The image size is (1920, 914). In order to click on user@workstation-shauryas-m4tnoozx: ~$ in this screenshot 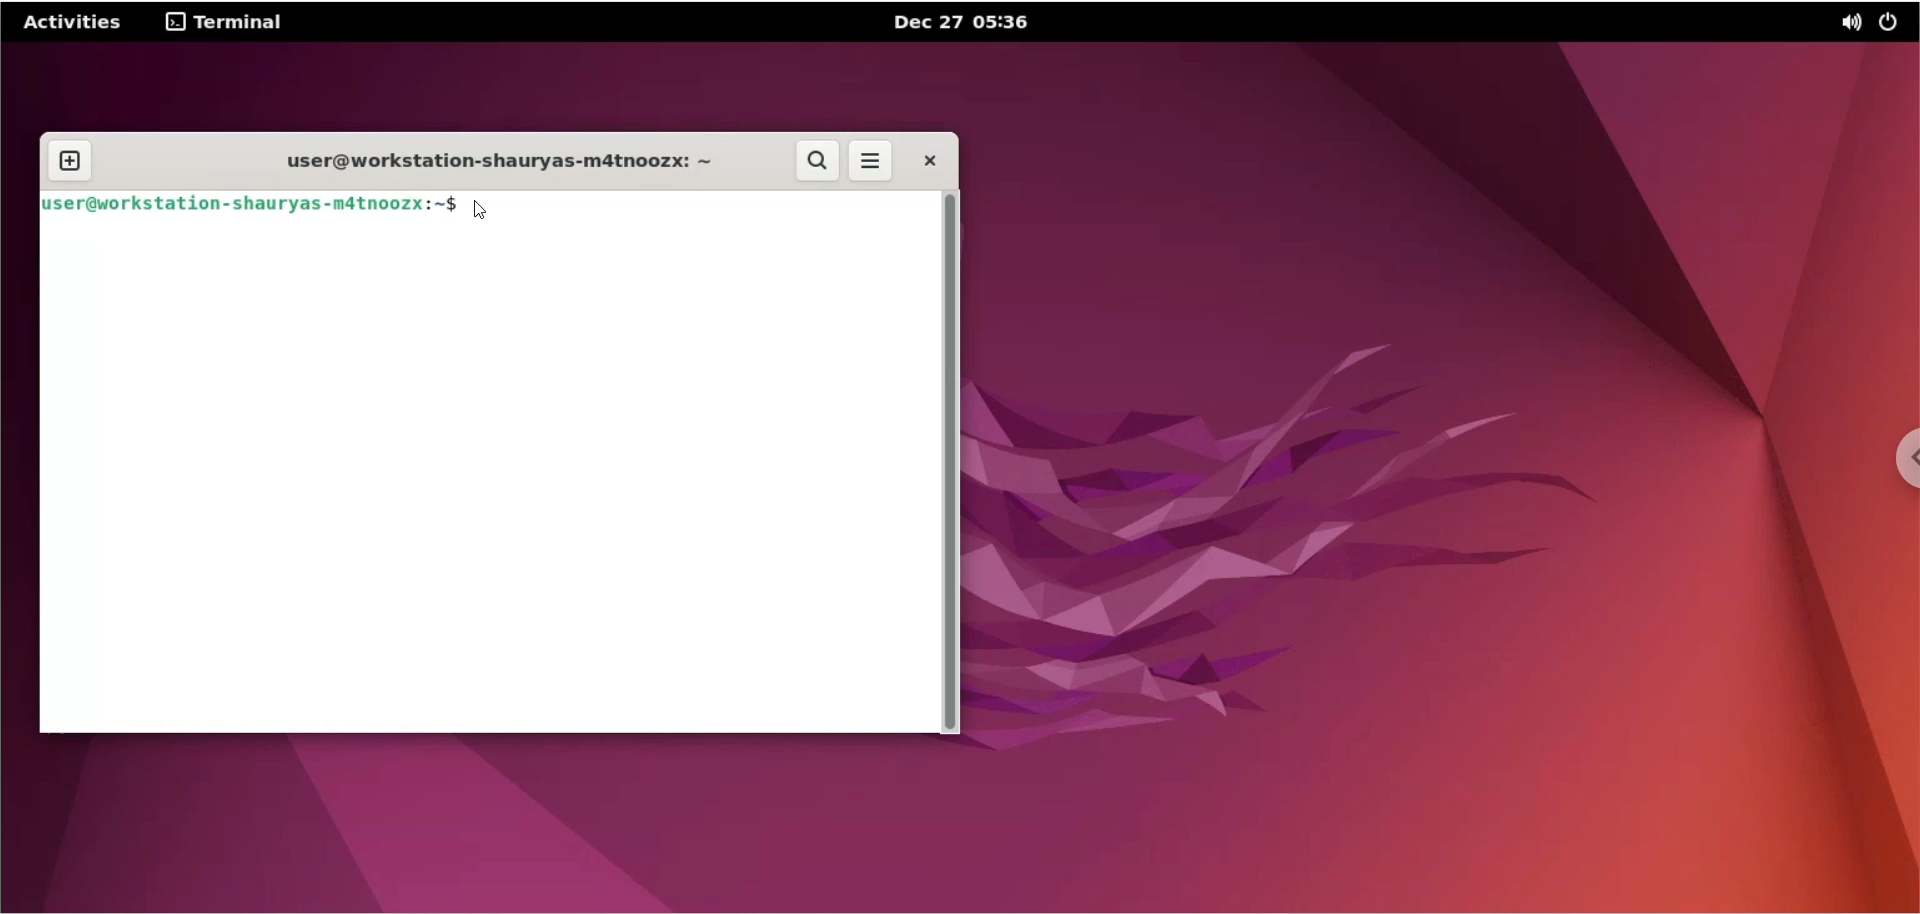, I will do `click(253, 202)`.